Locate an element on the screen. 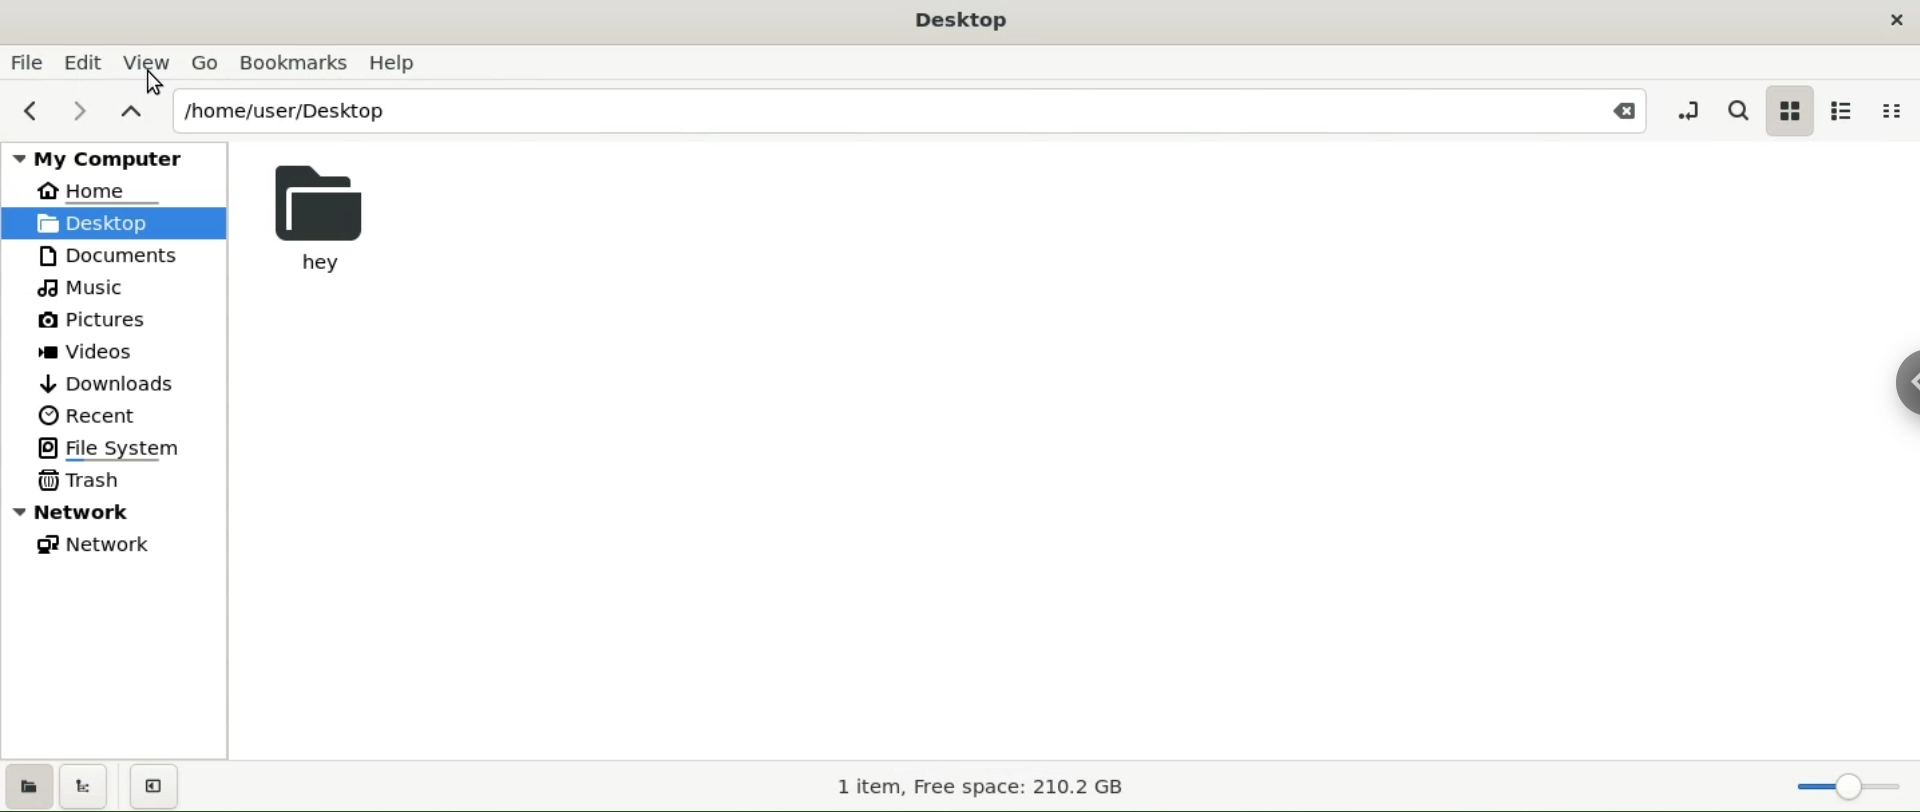 This screenshot has width=1920, height=812. file is located at coordinates (25, 63).